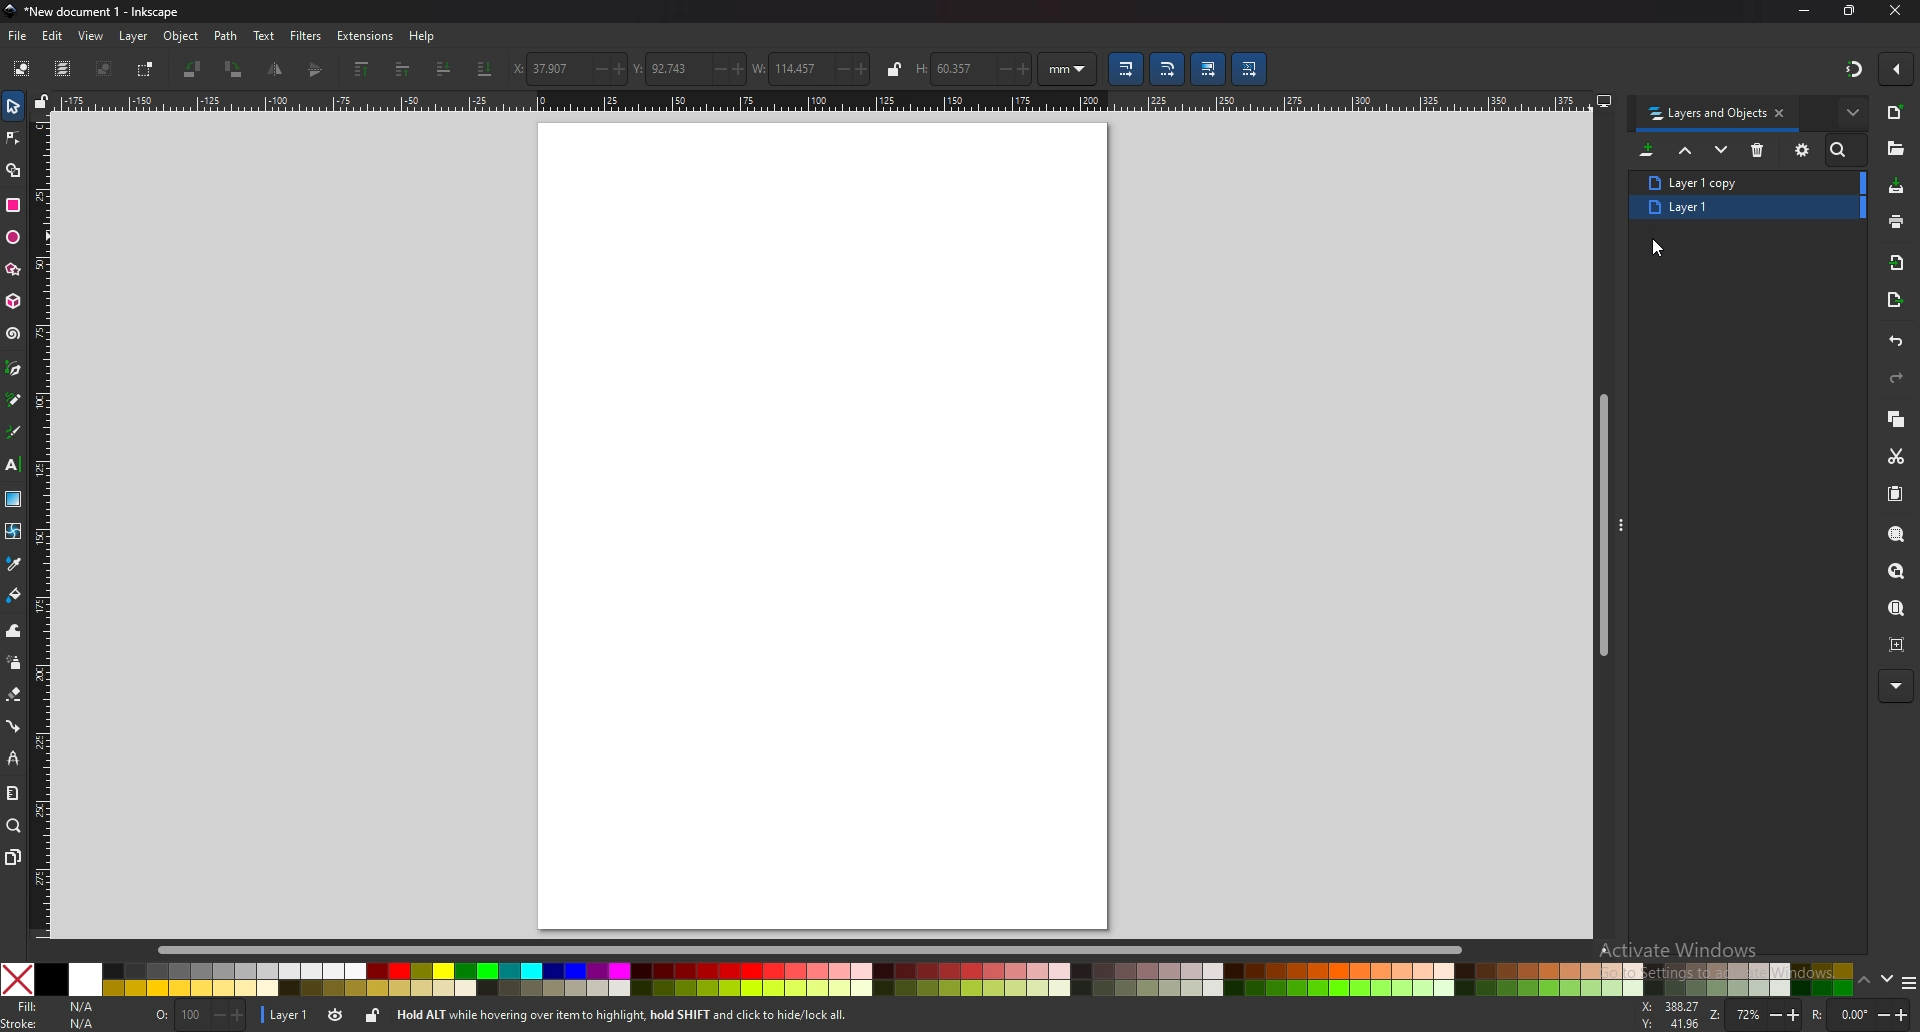 The height and width of the screenshot is (1032, 1920). Describe the element at coordinates (14, 138) in the screenshot. I see `node` at that location.